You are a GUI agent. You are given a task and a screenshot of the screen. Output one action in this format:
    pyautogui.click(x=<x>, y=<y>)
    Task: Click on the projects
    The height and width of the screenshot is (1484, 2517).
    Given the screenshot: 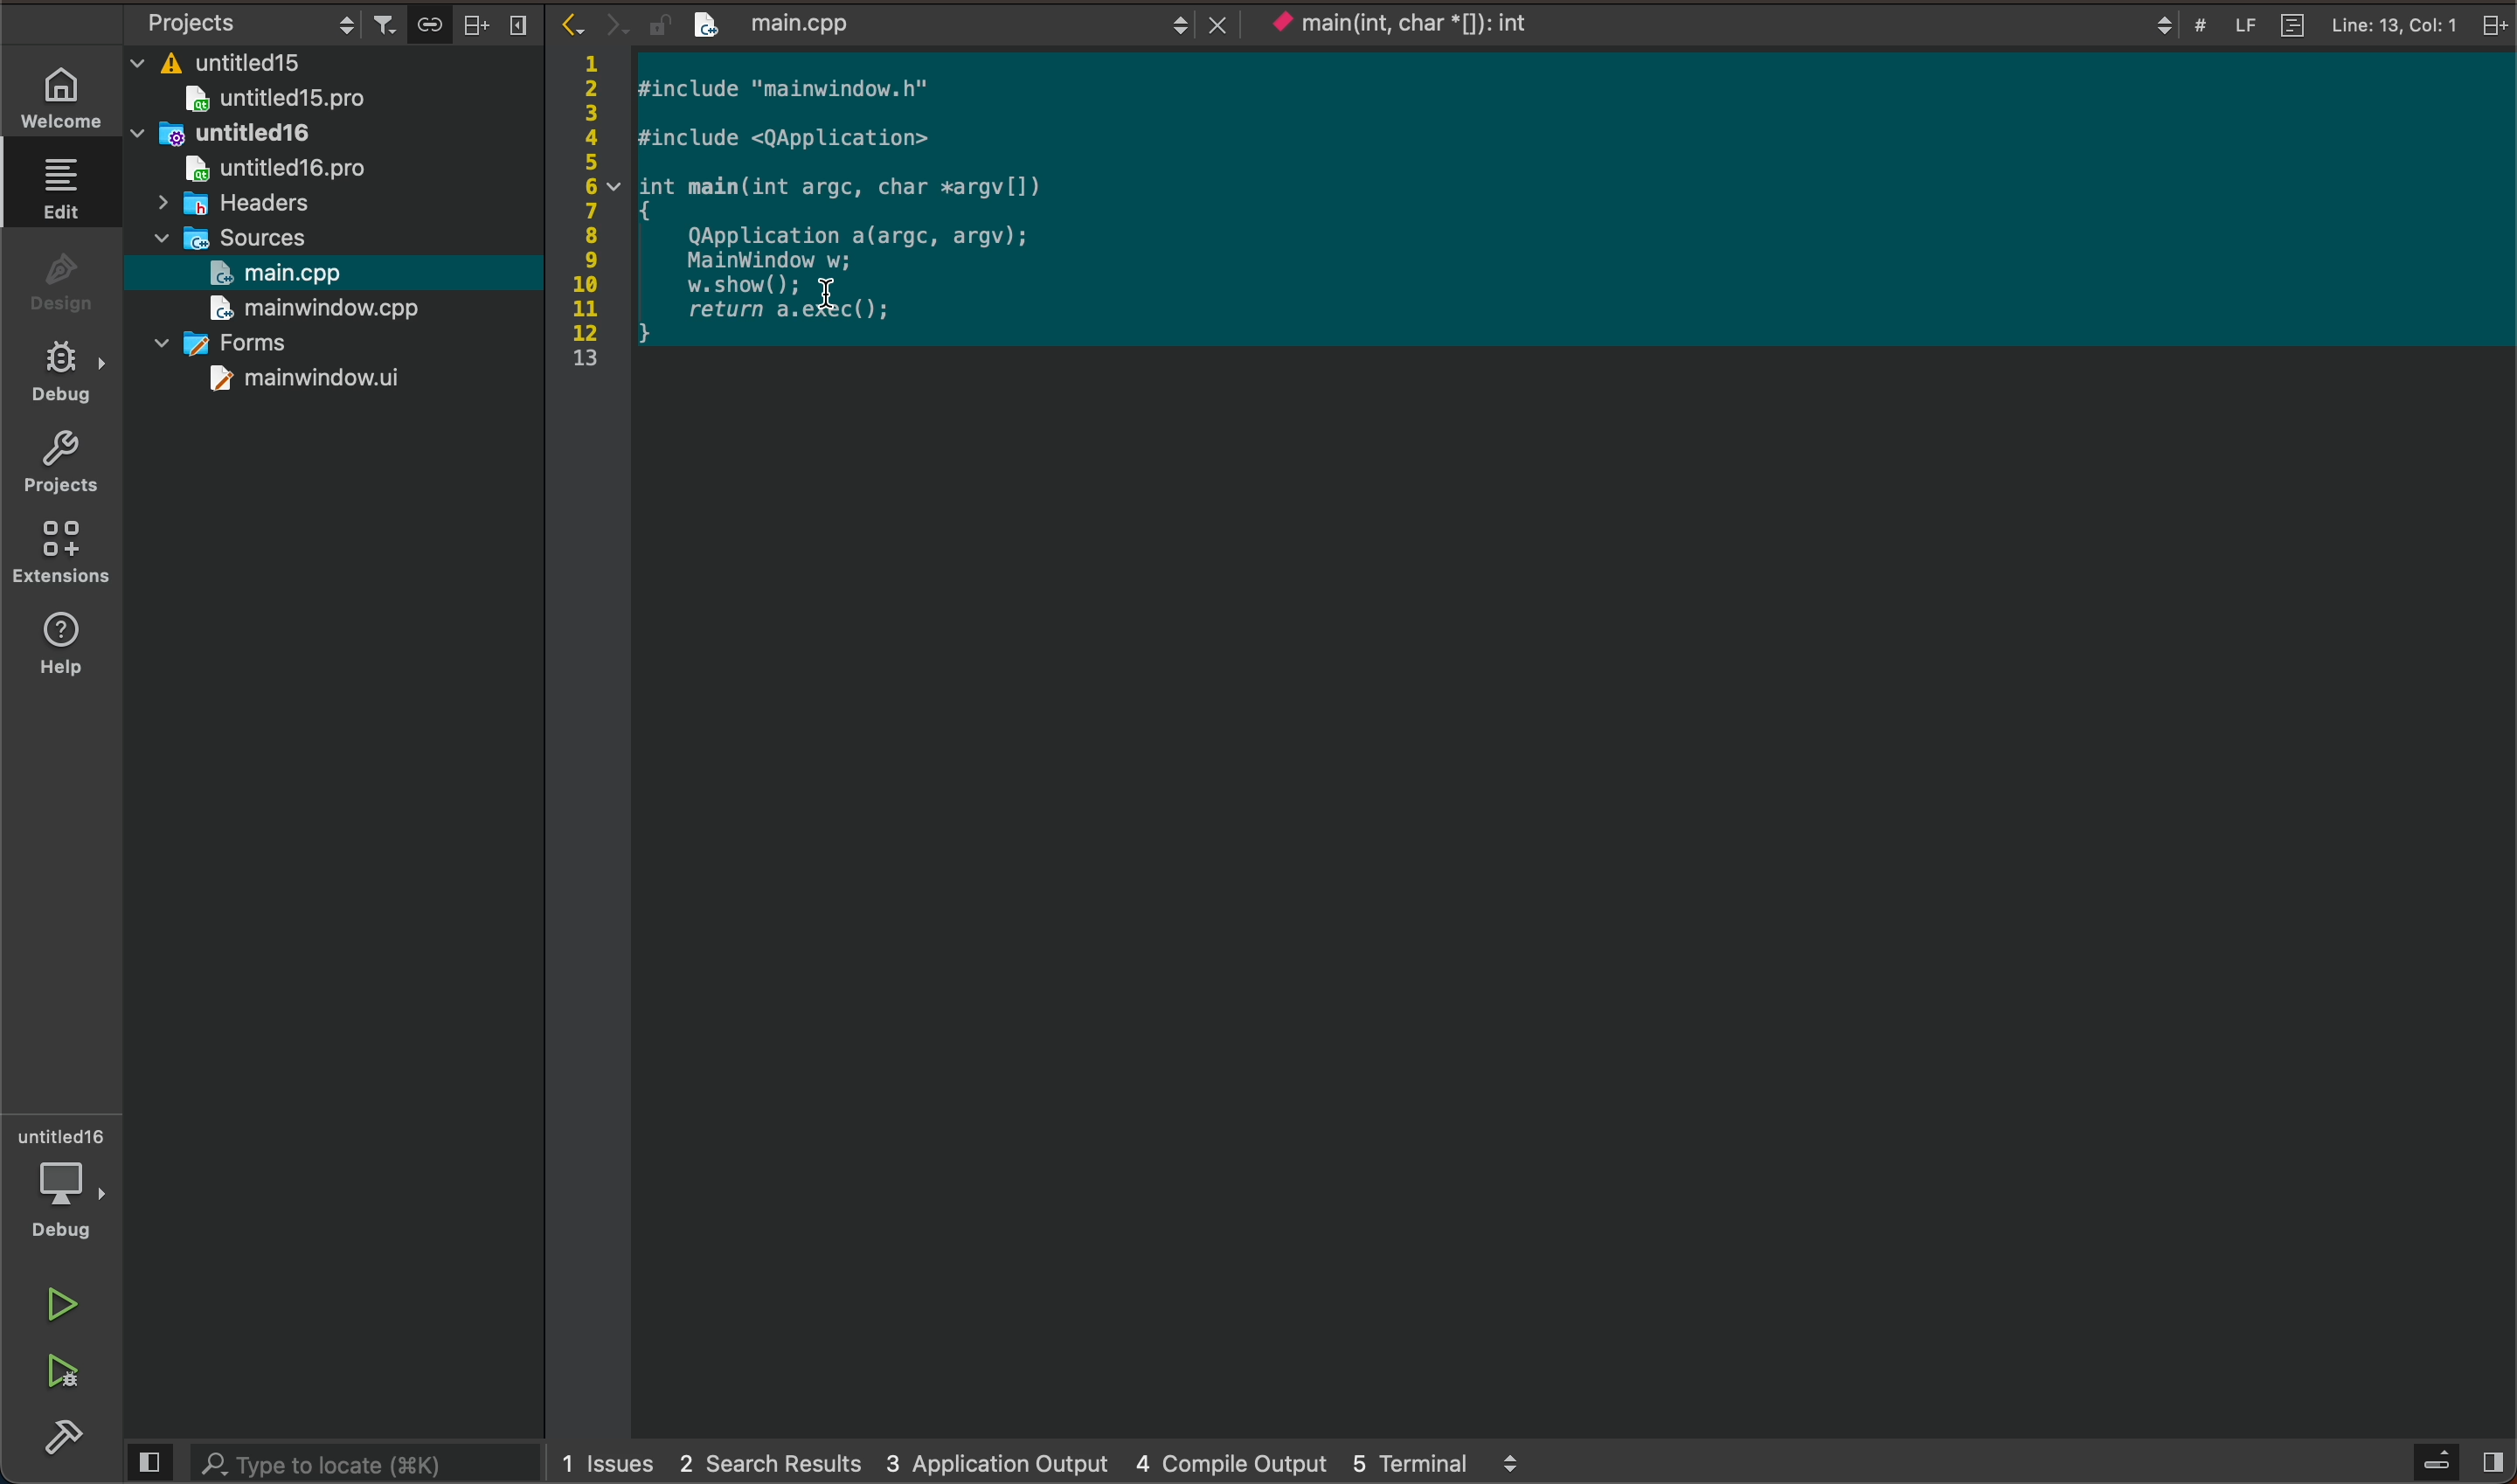 What is the action you would take?
    pyautogui.click(x=59, y=465)
    